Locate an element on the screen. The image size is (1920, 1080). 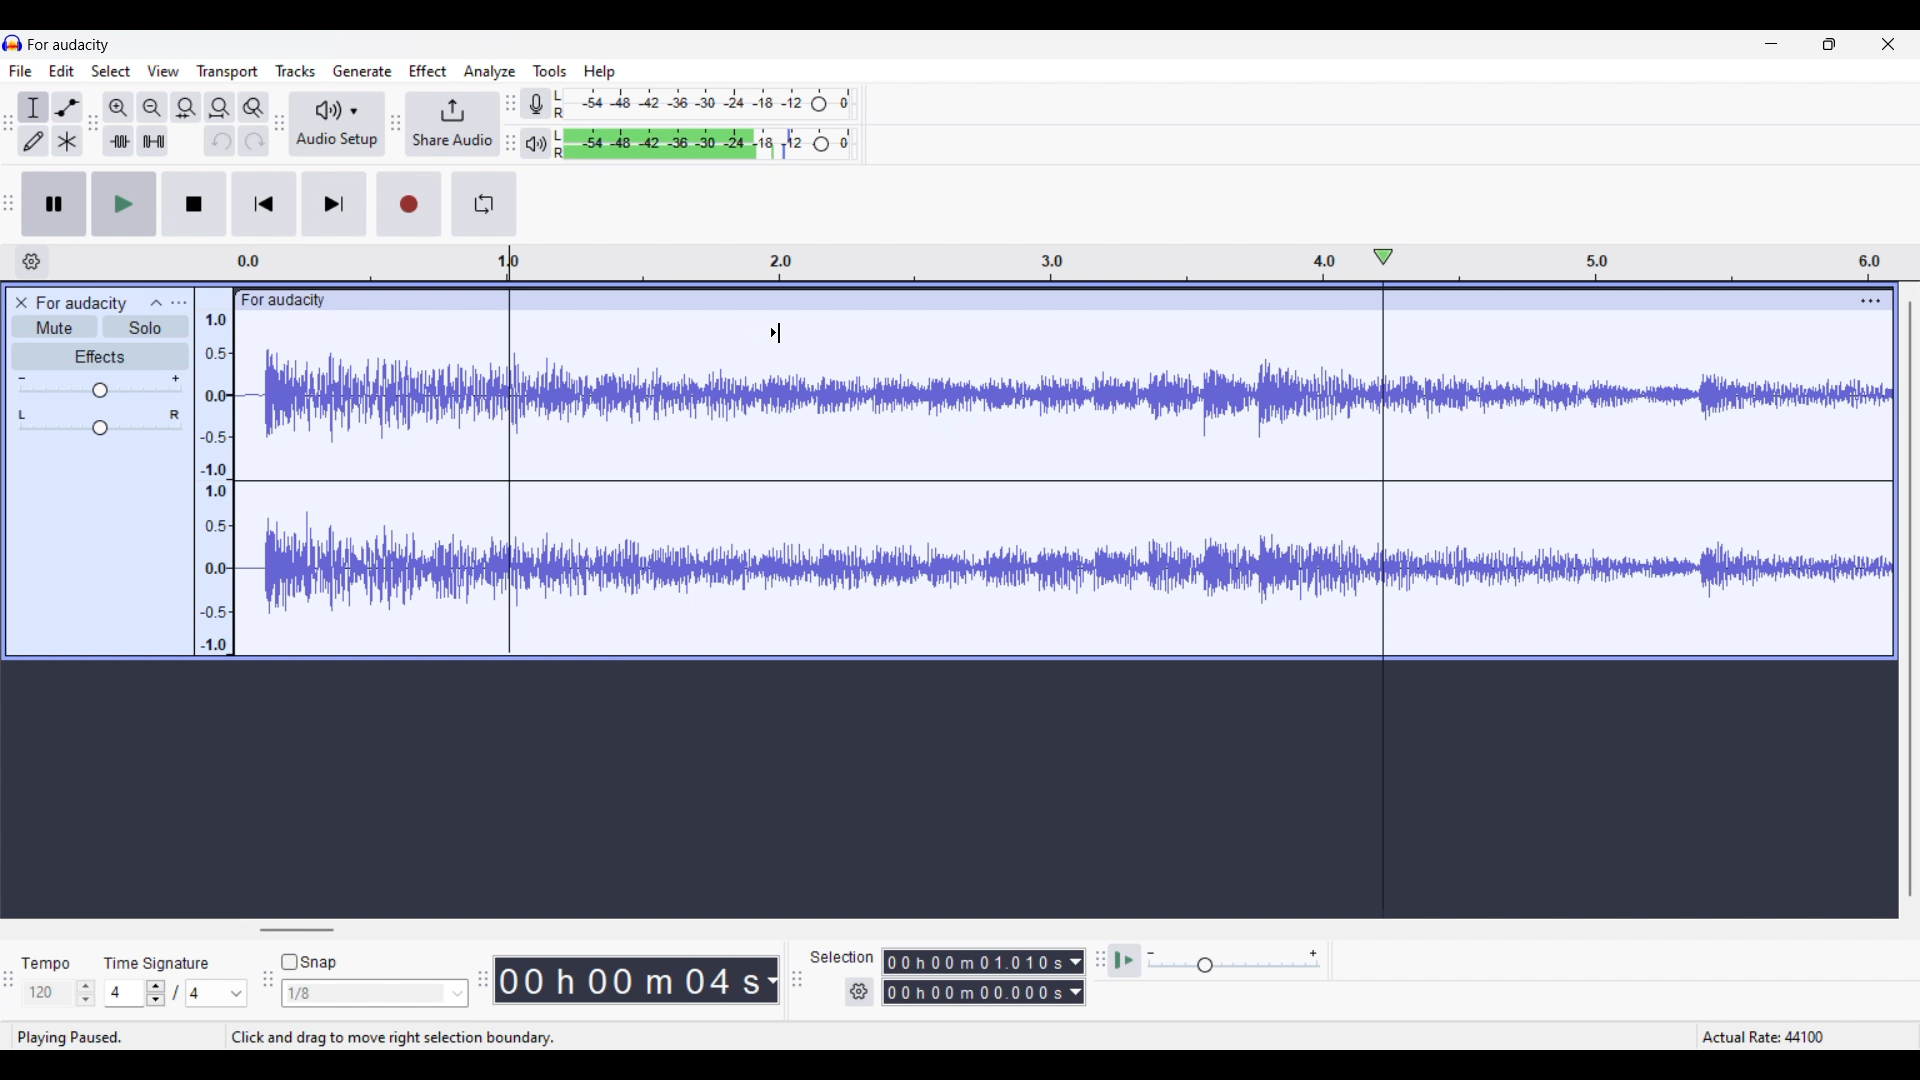
Time signature settings is located at coordinates (176, 993).